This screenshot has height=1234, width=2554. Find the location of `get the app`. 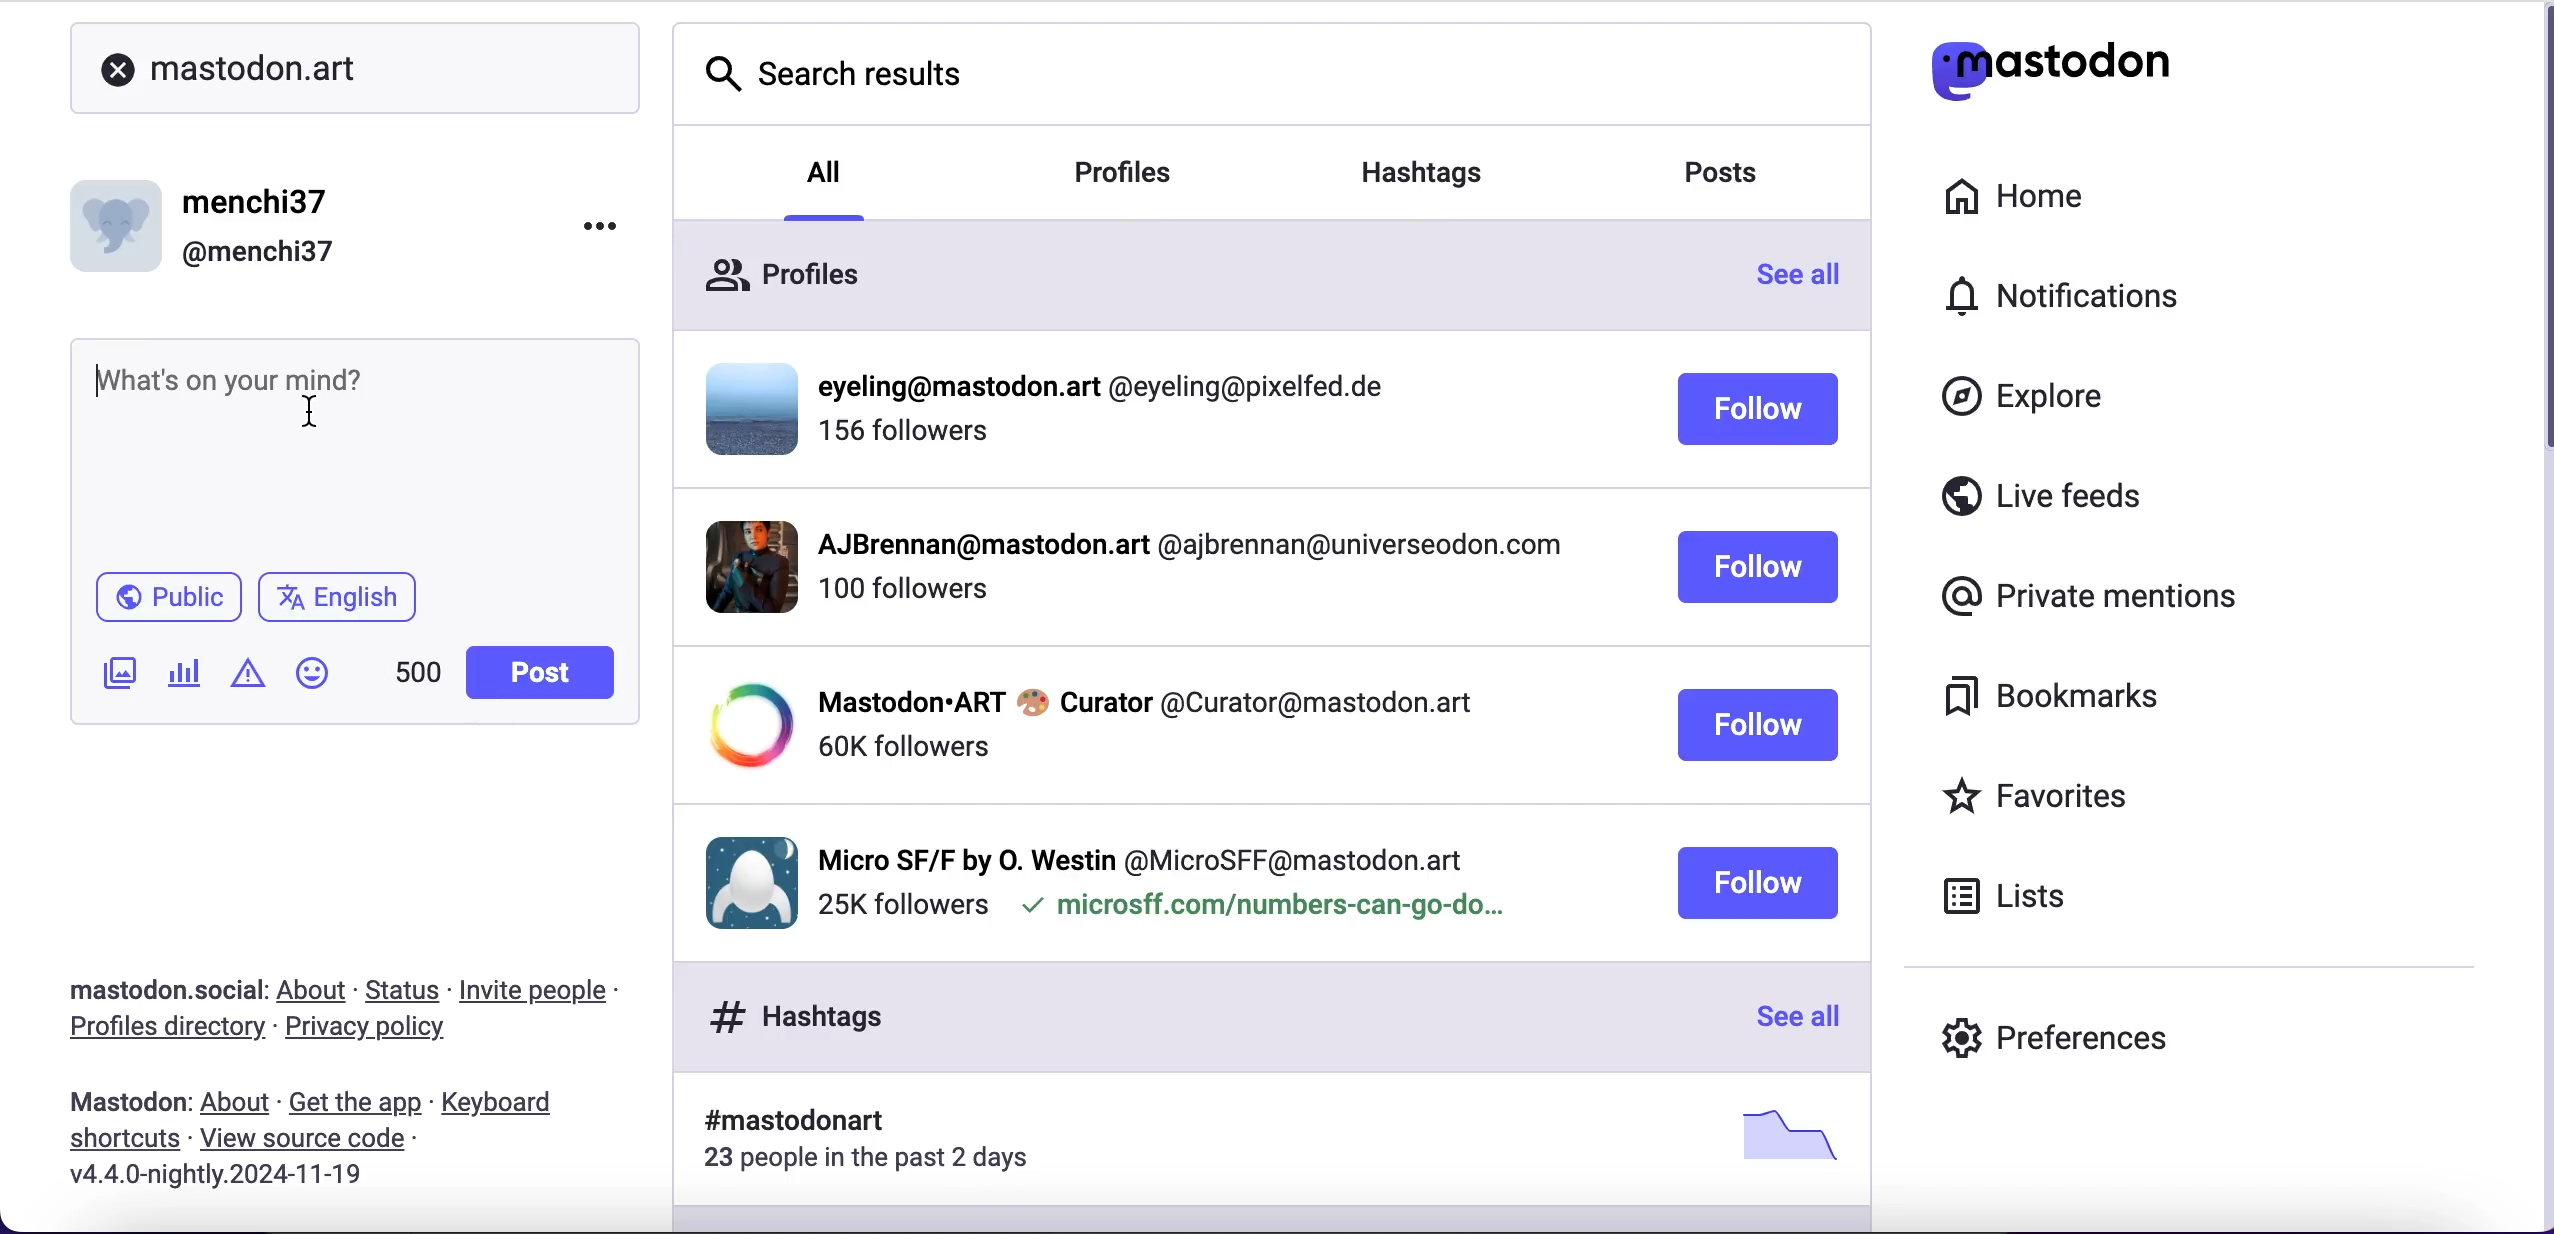

get the app is located at coordinates (356, 1102).